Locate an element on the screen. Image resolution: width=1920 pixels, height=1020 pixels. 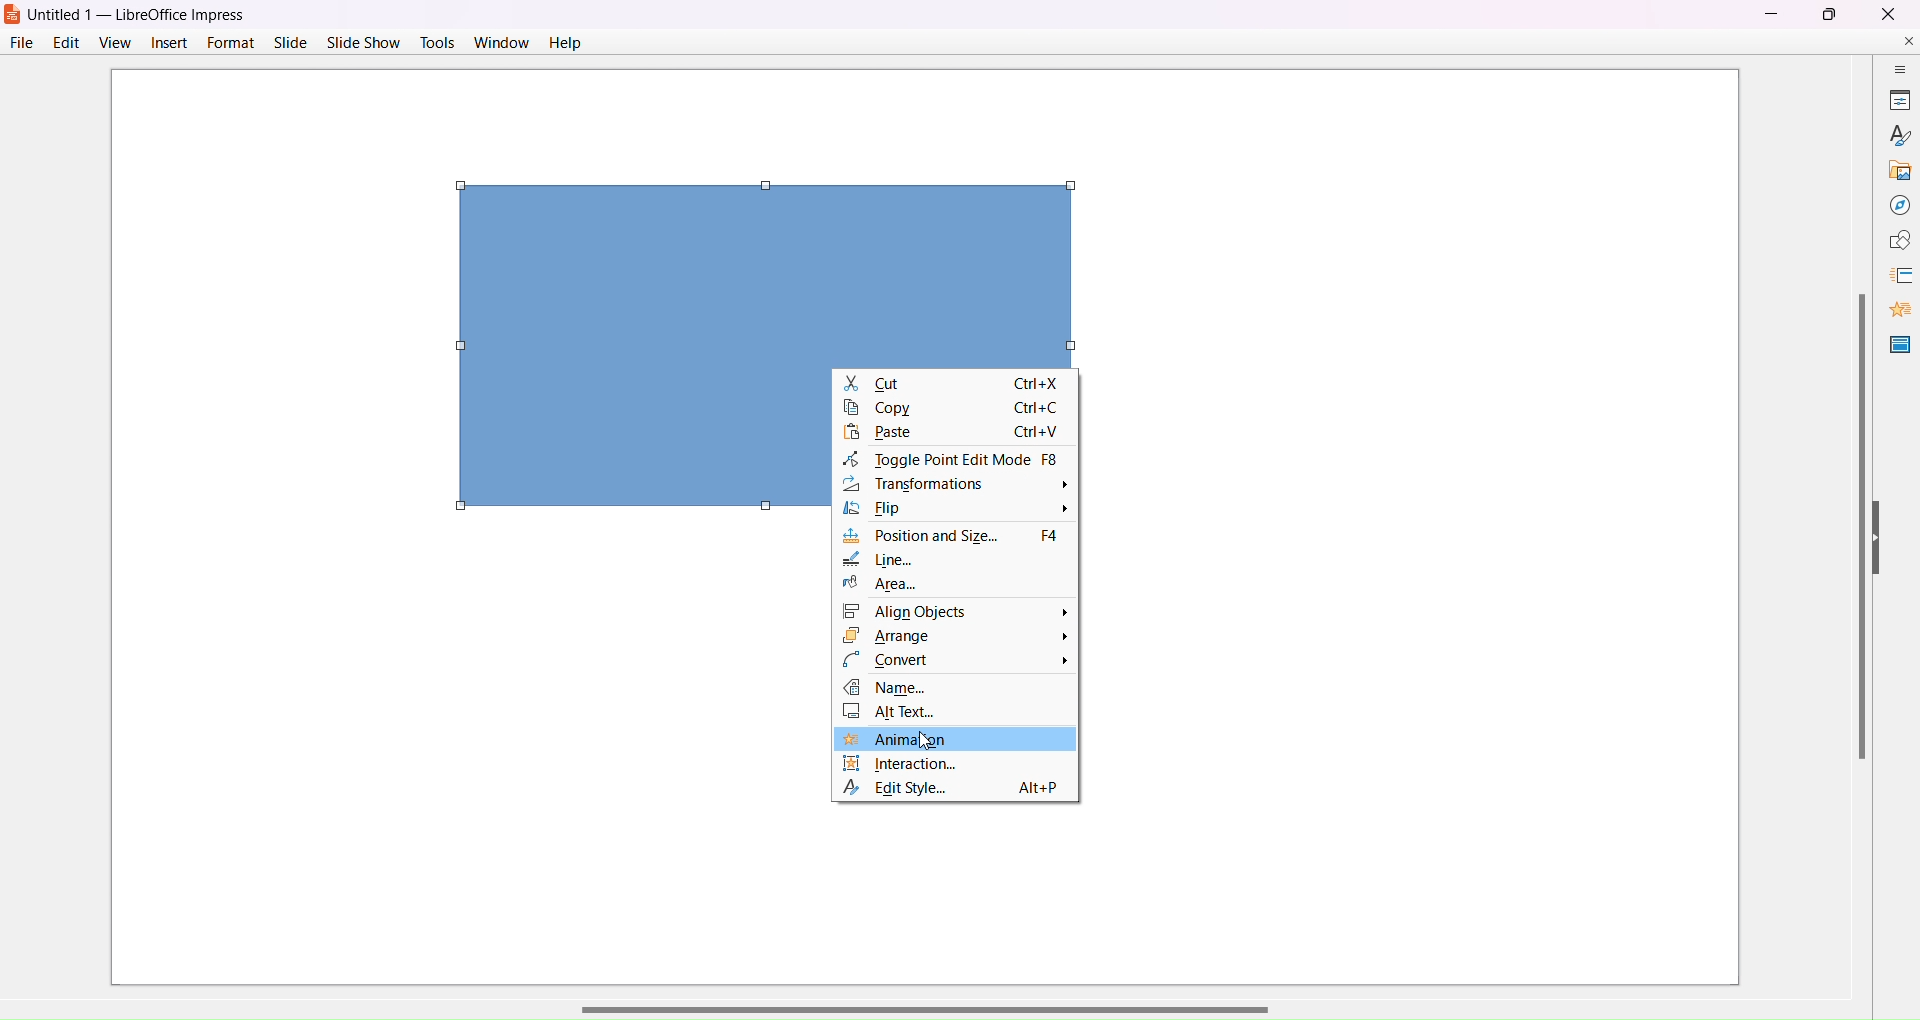
Gallery is located at coordinates (1893, 166).